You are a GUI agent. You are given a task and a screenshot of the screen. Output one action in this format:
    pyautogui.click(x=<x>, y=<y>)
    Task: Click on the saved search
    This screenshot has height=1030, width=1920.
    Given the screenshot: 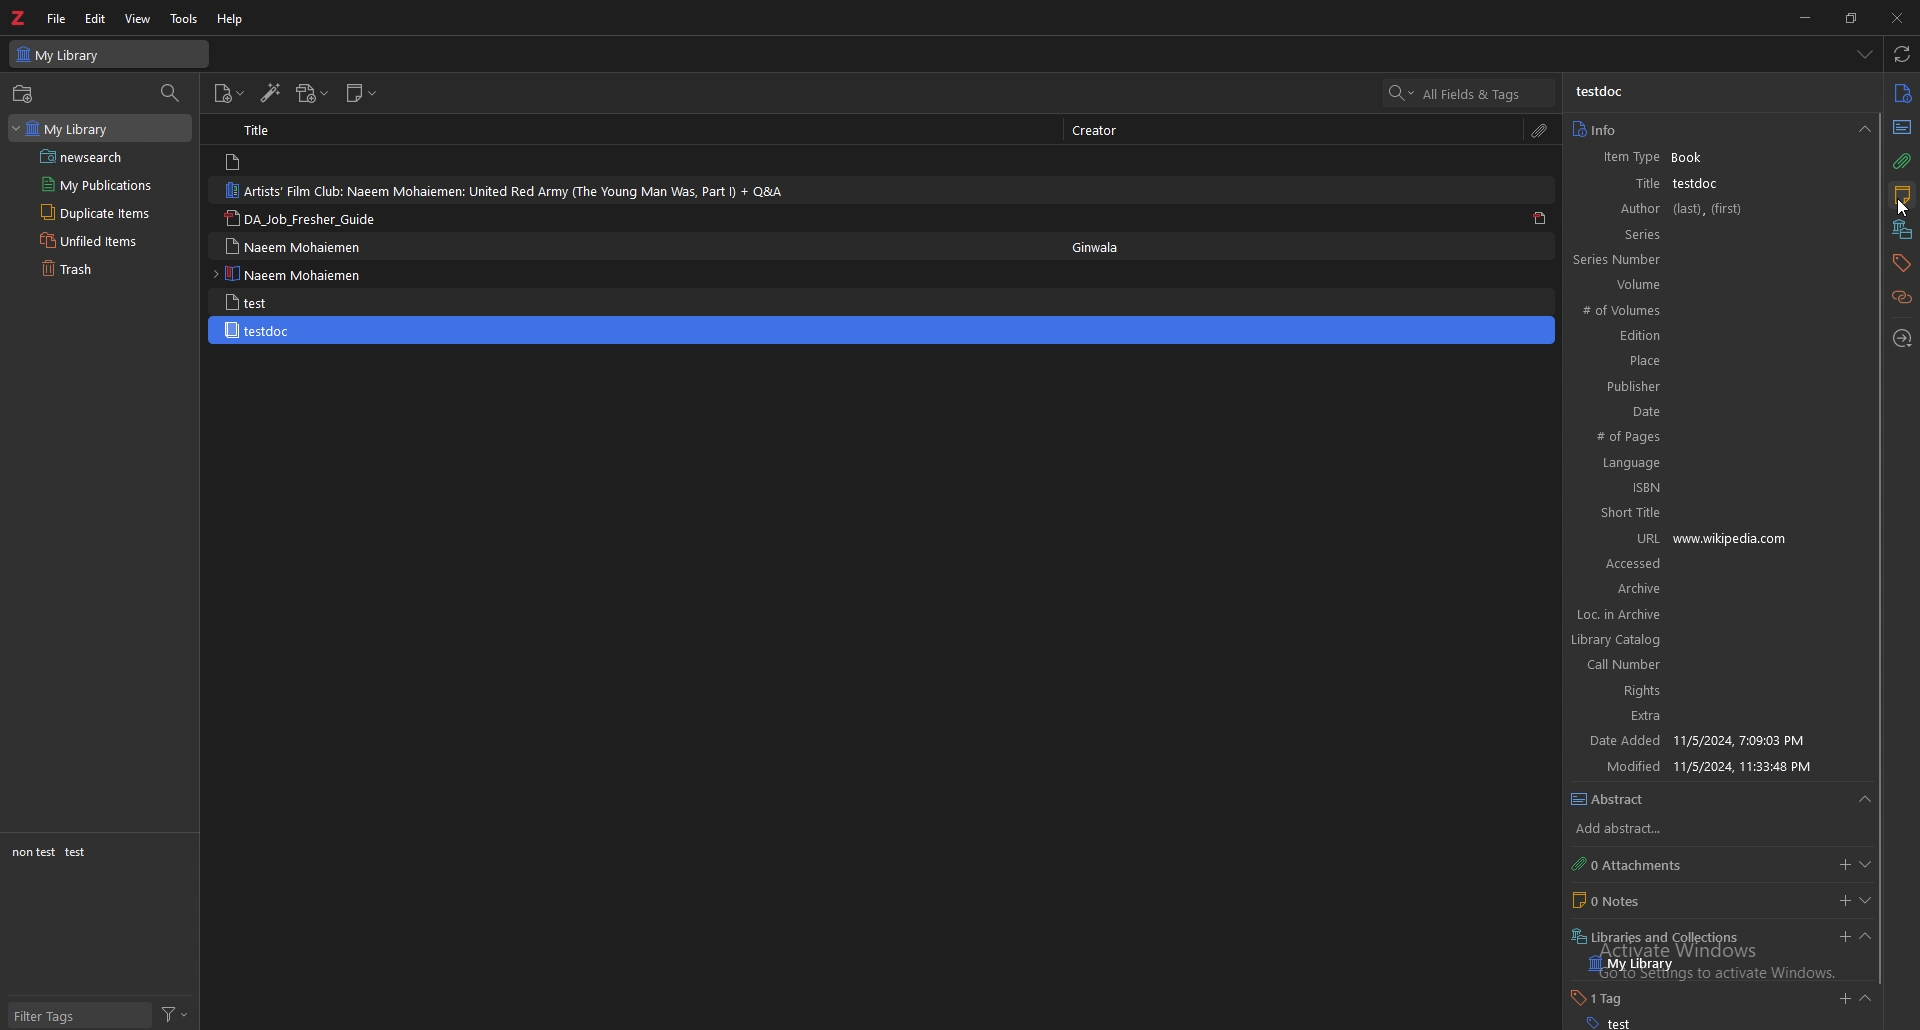 What is the action you would take?
    pyautogui.click(x=106, y=157)
    